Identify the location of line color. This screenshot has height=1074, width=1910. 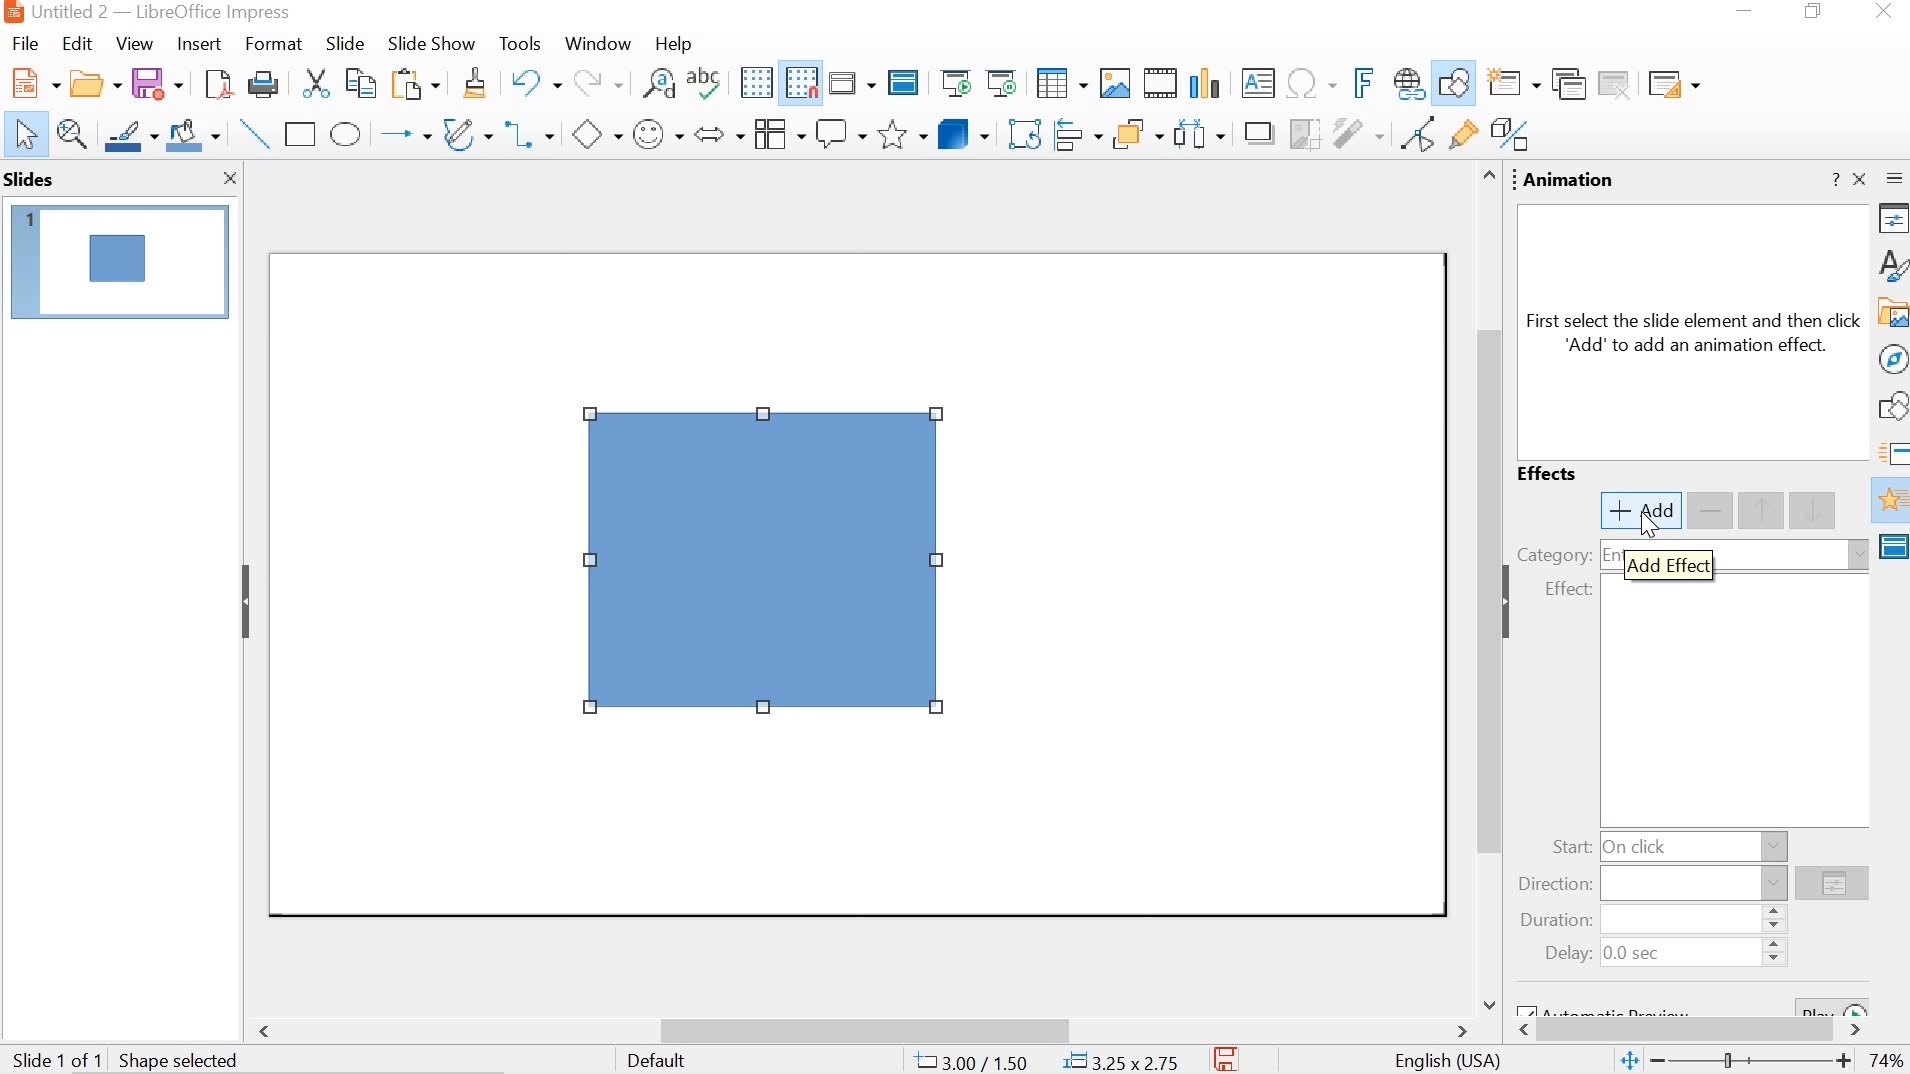
(129, 133).